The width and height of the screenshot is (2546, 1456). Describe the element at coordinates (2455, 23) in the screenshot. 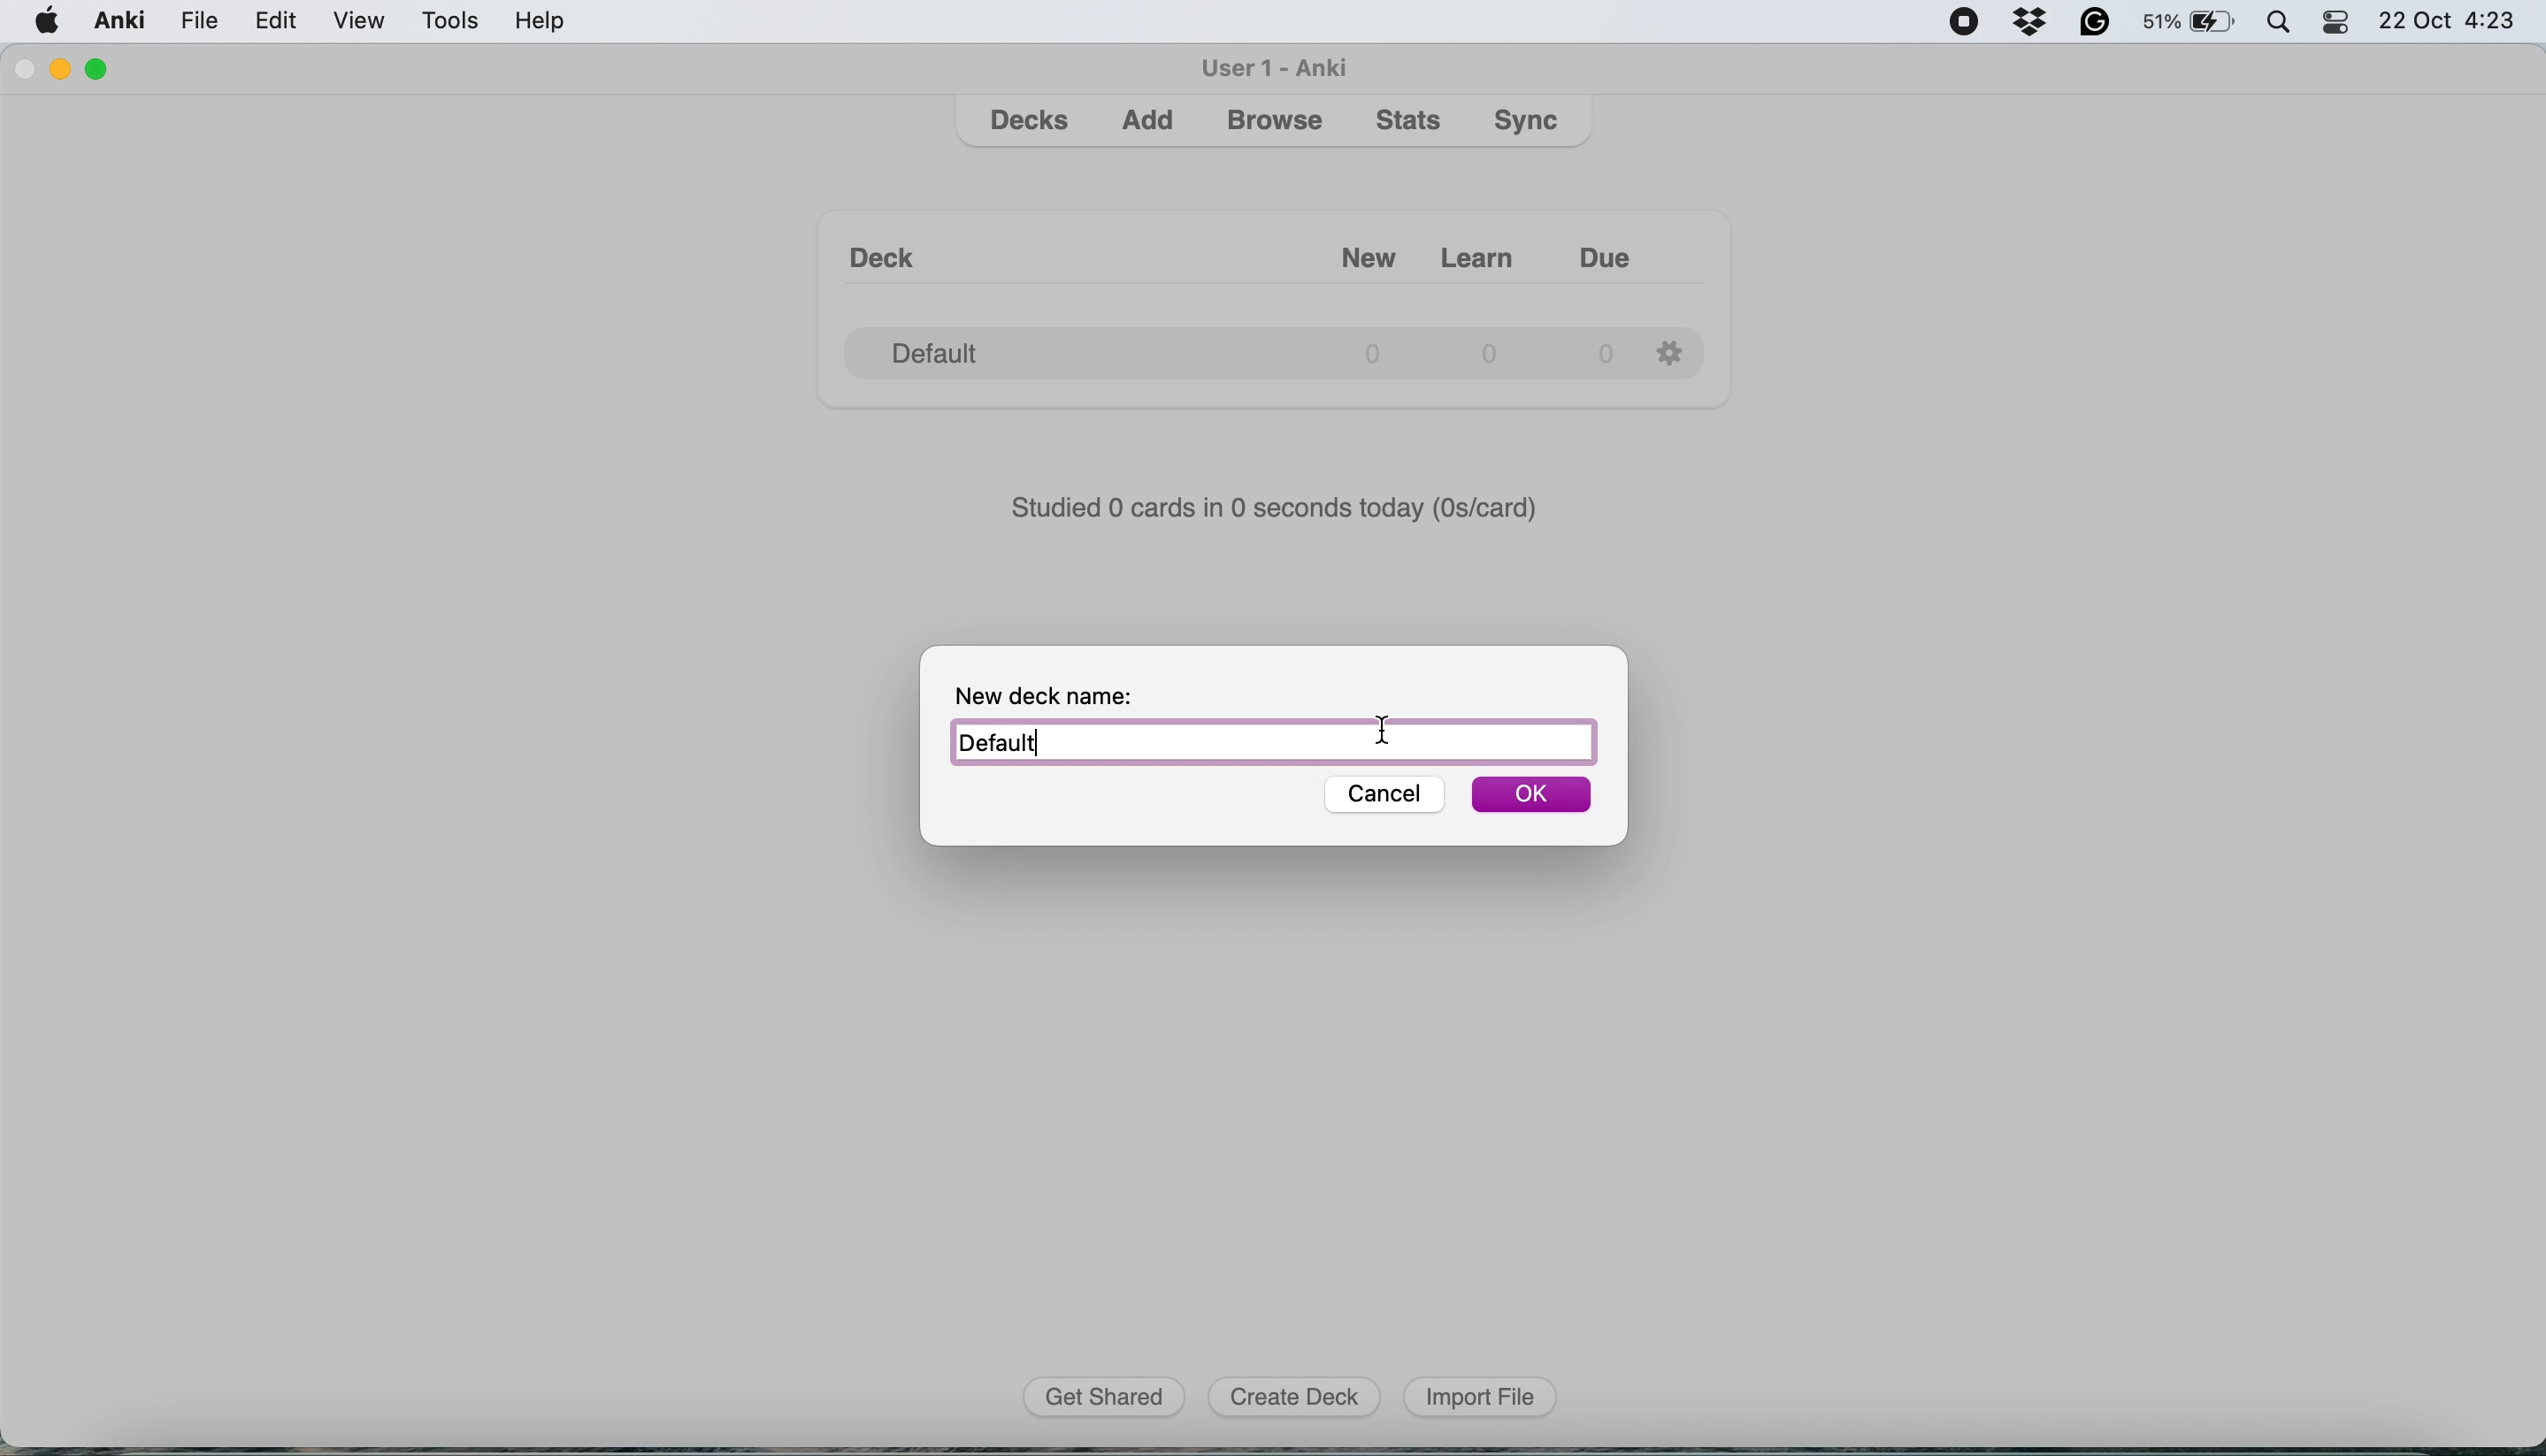

I see `22 Oct 4:23` at that location.